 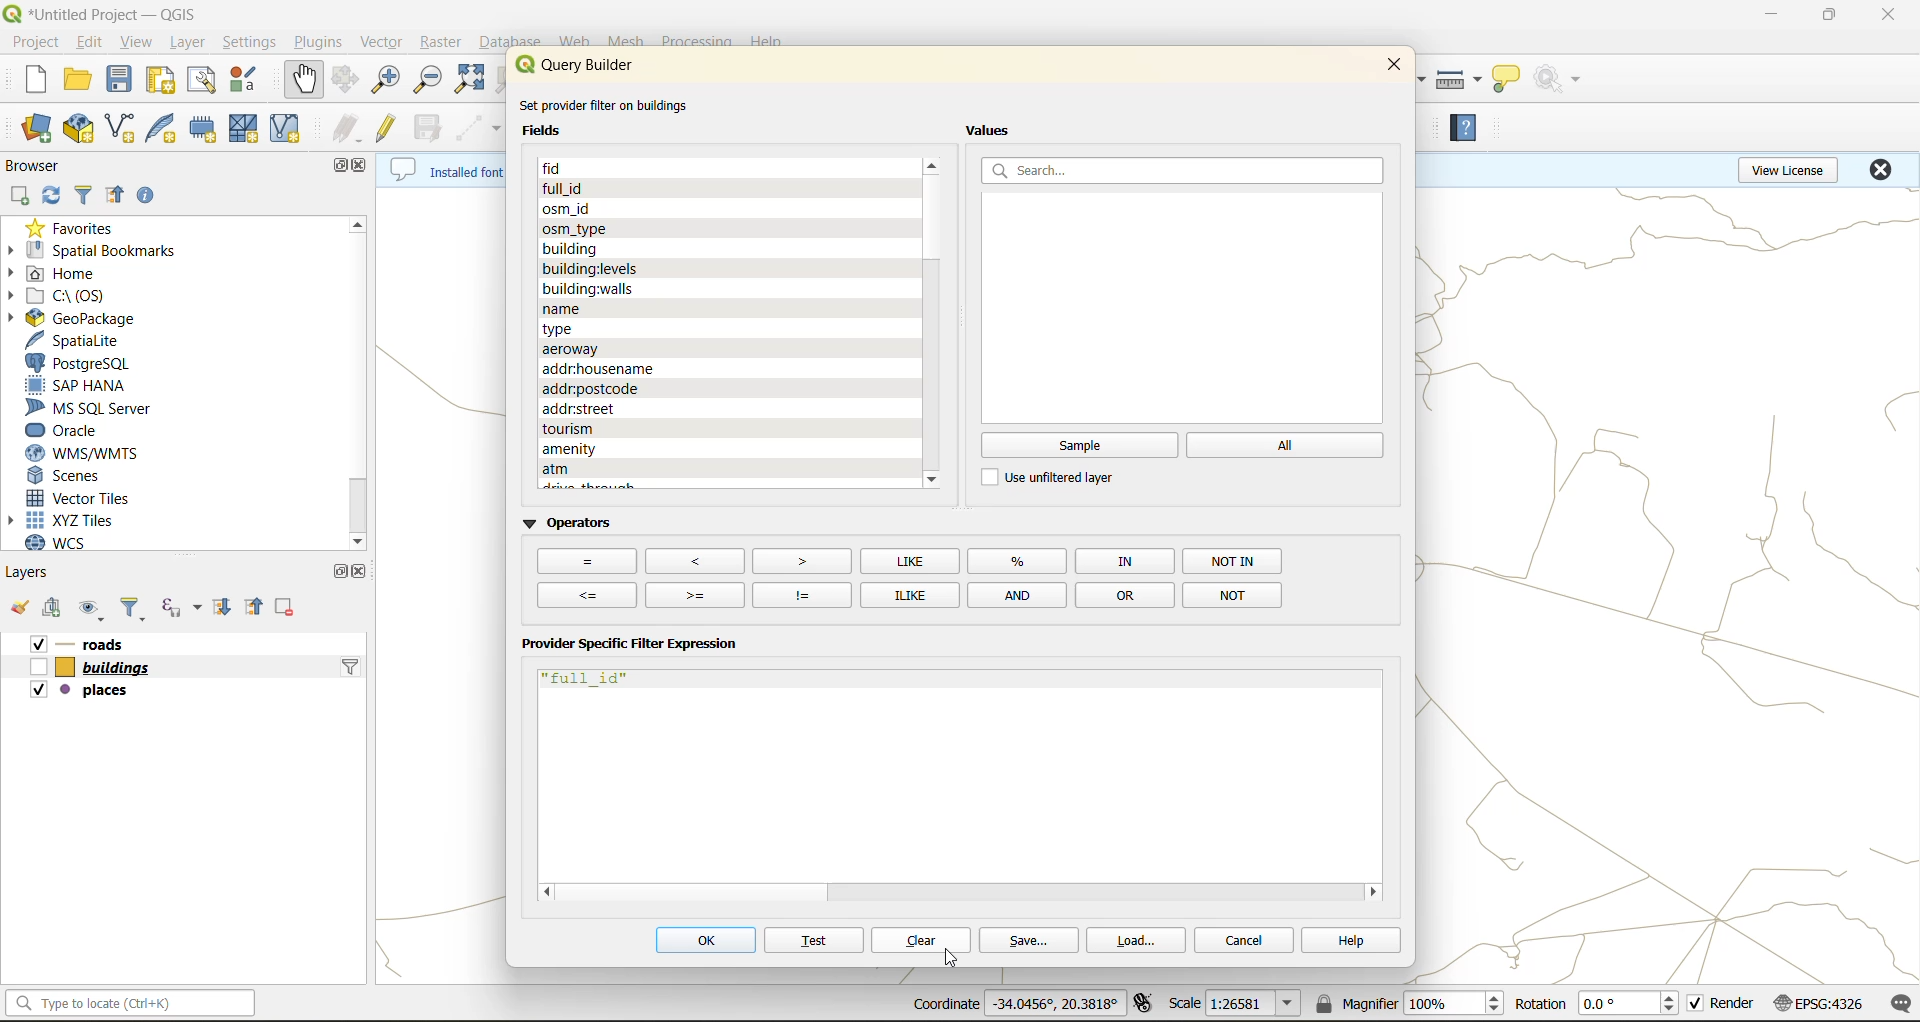 What do you see at coordinates (107, 250) in the screenshot?
I see `spatial bookmarks` at bounding box center [107, 250].